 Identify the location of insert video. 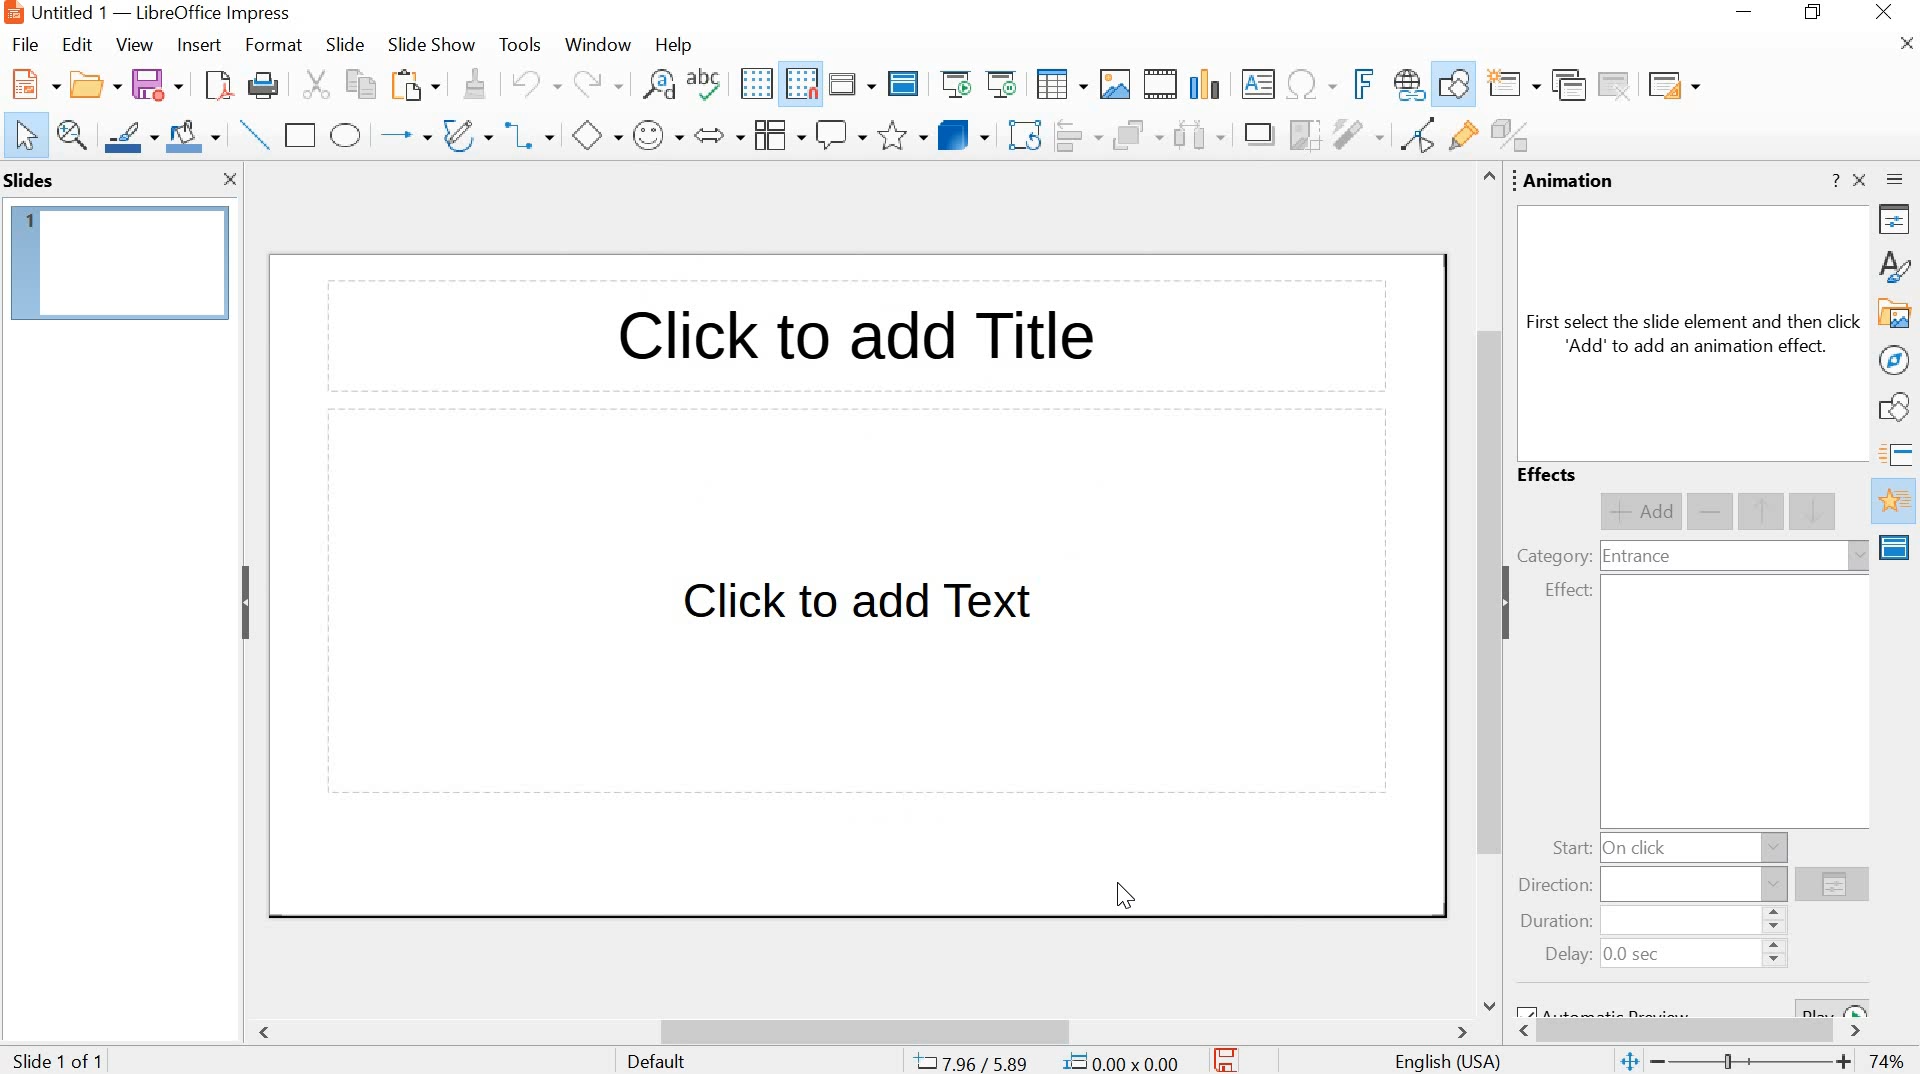
(1161, 84).